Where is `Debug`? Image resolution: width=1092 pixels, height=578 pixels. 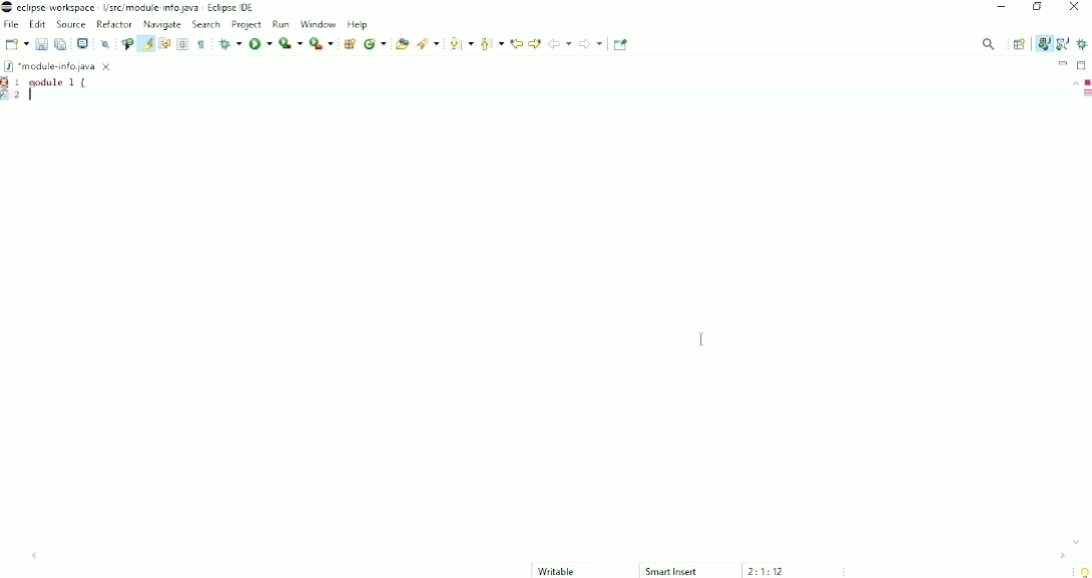
Debug is located at coordinates (230, 44).